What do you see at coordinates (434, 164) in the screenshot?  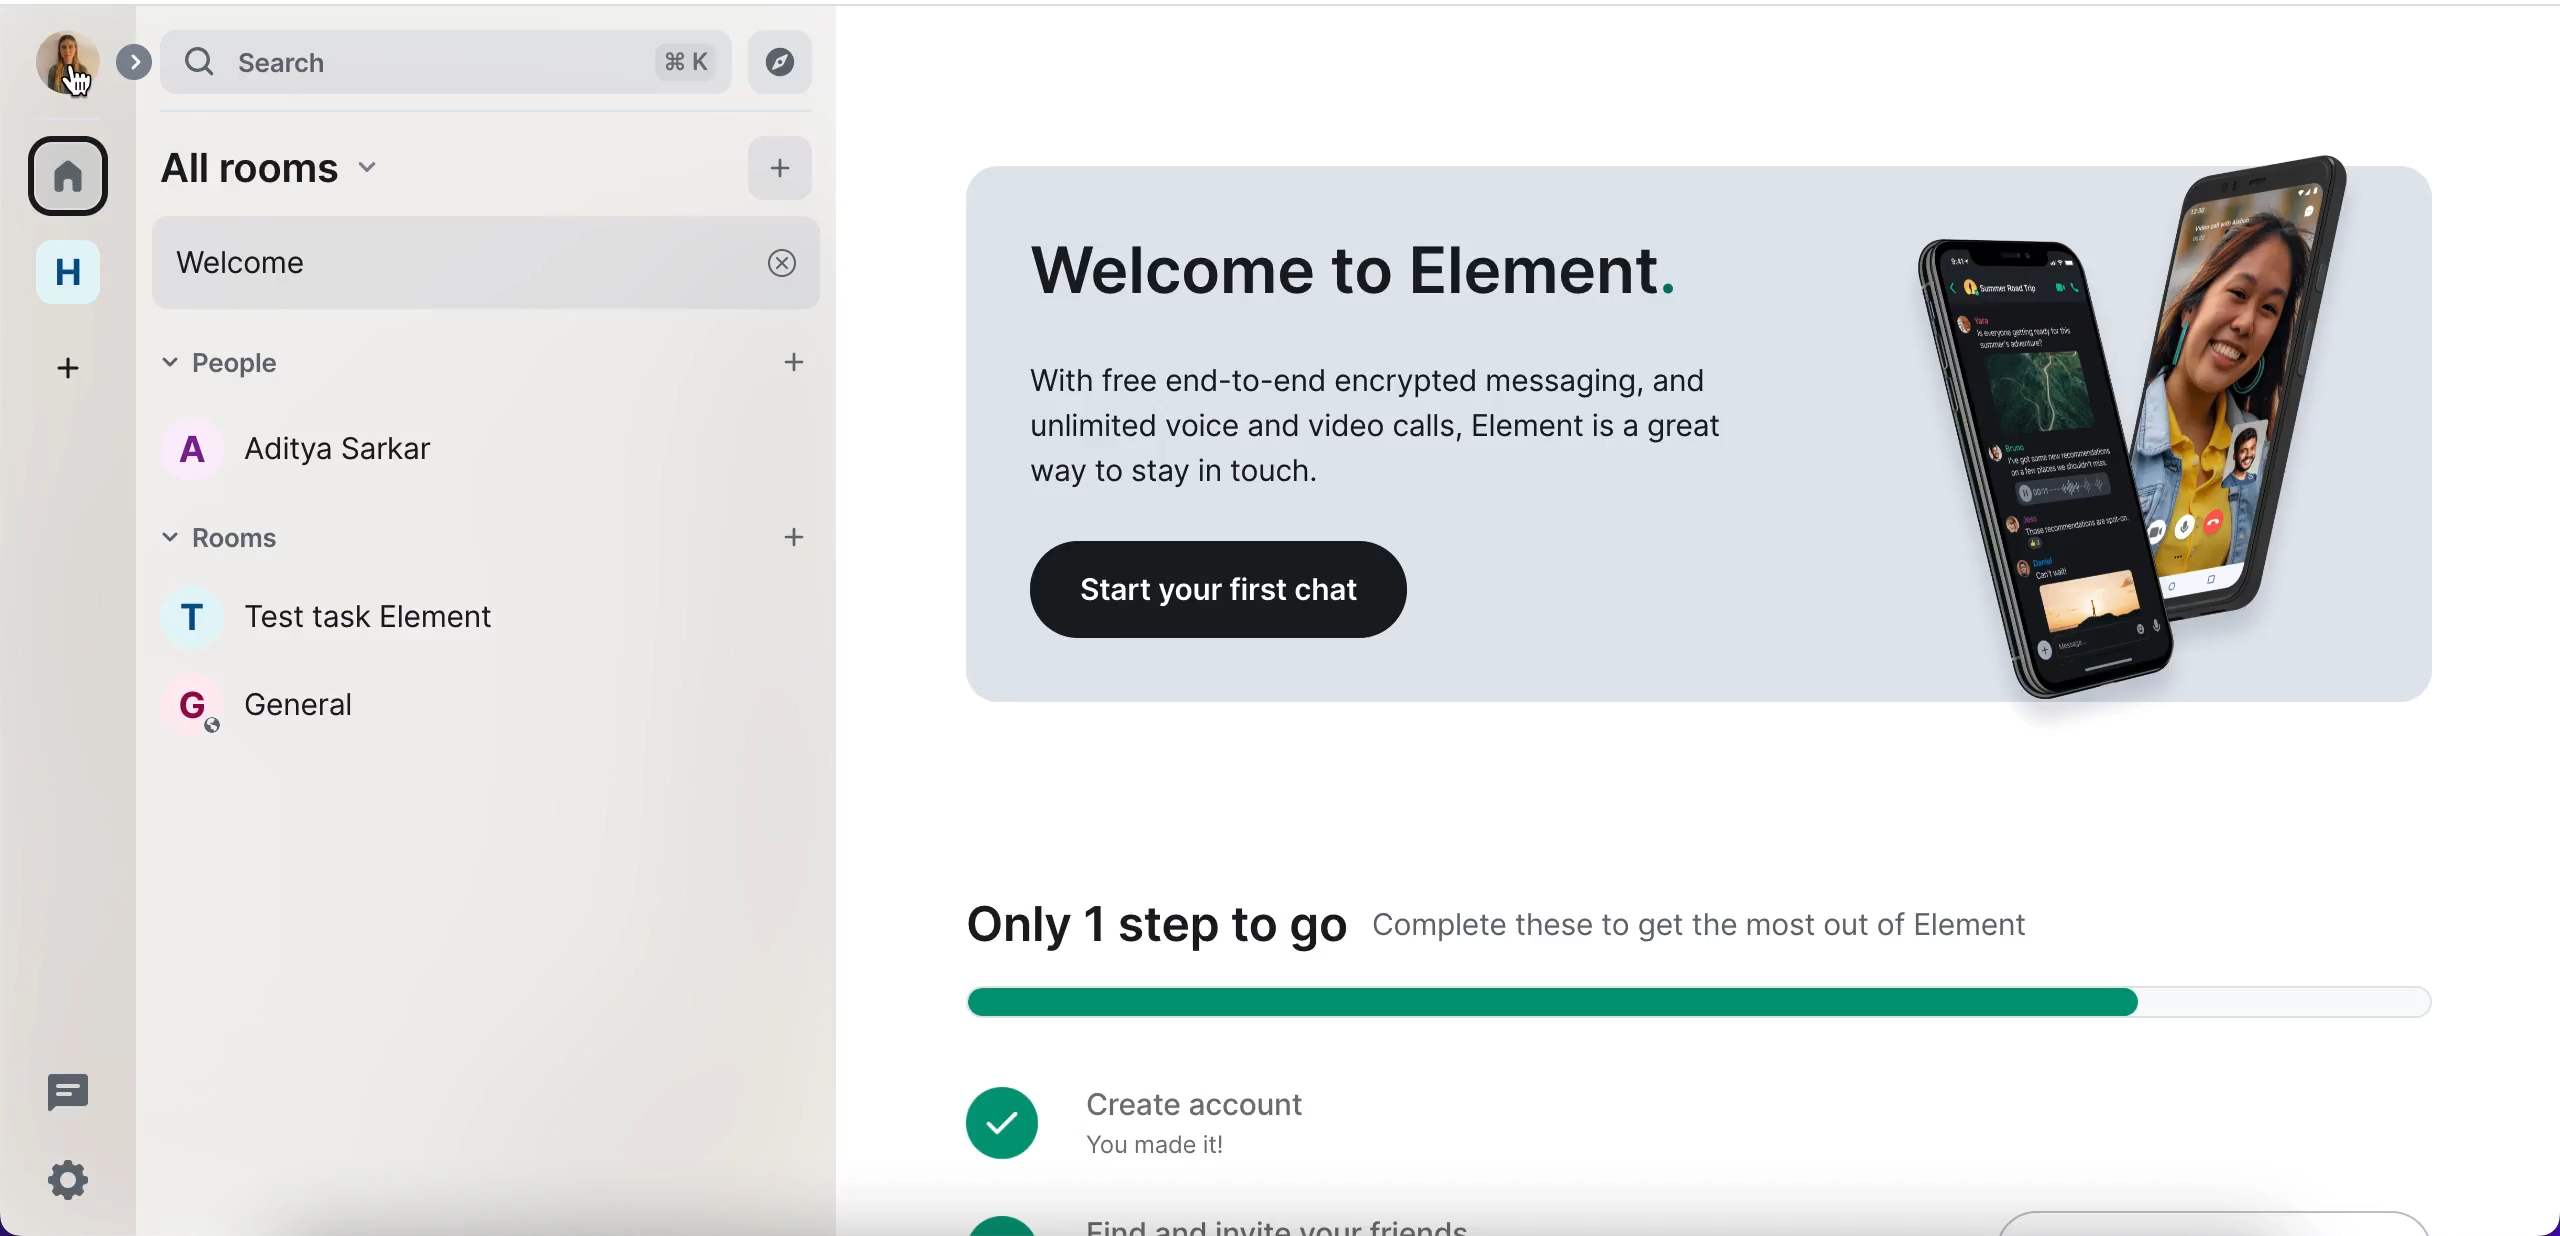 I see `all rooms` at bounding box center [434, 164].